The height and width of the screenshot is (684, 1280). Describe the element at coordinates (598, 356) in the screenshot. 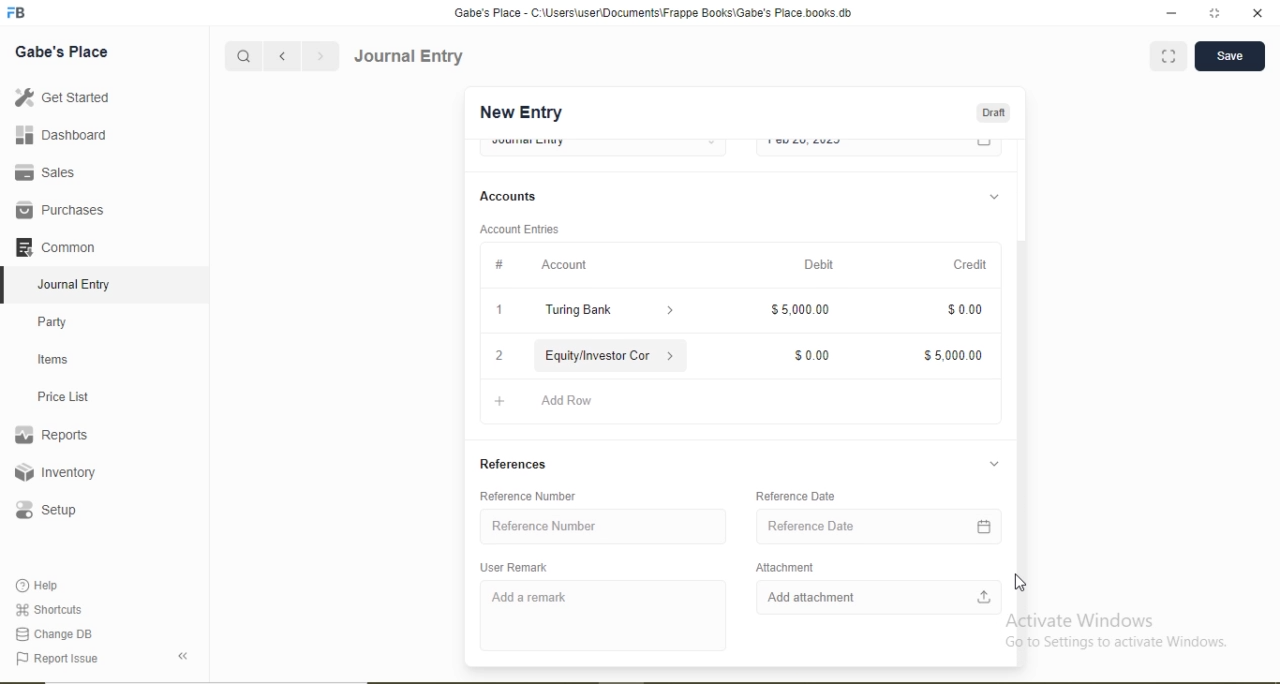

I see `Equity/Investor Con` at that location.